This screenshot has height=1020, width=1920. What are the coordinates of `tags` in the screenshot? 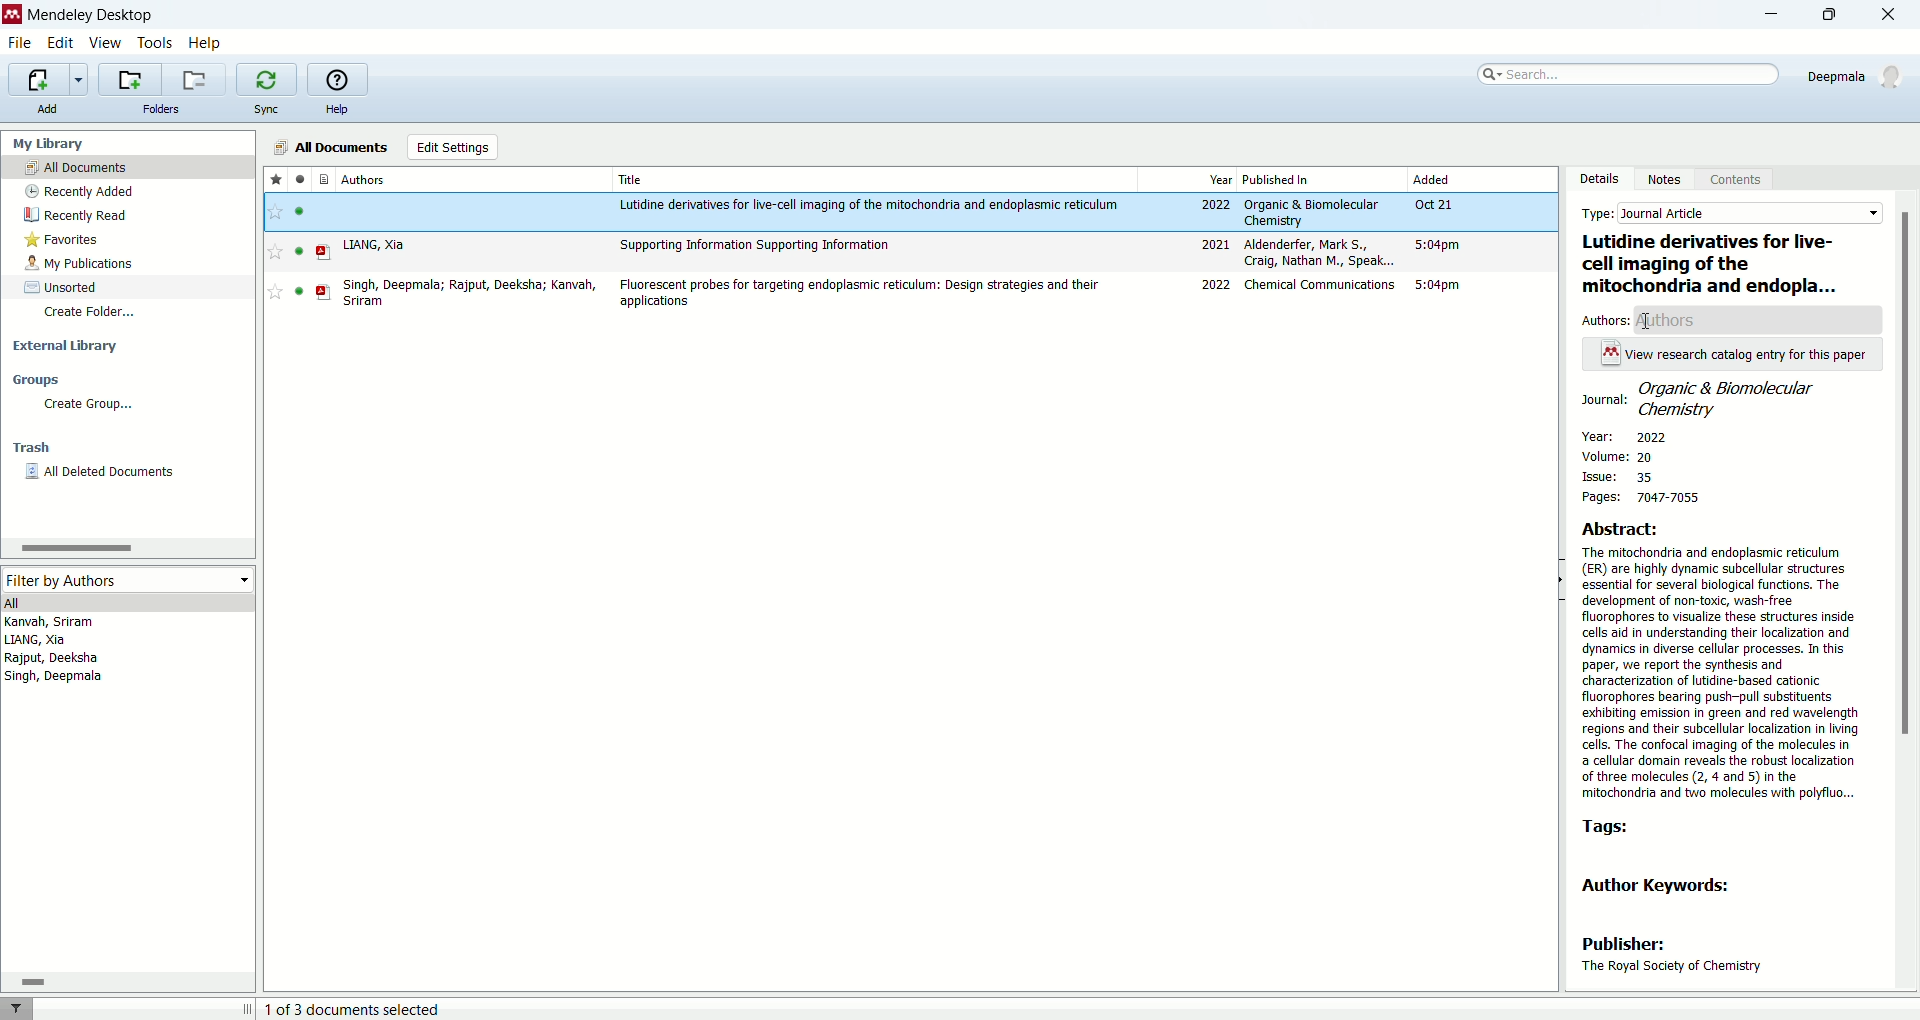 It's located at (1607, 828).